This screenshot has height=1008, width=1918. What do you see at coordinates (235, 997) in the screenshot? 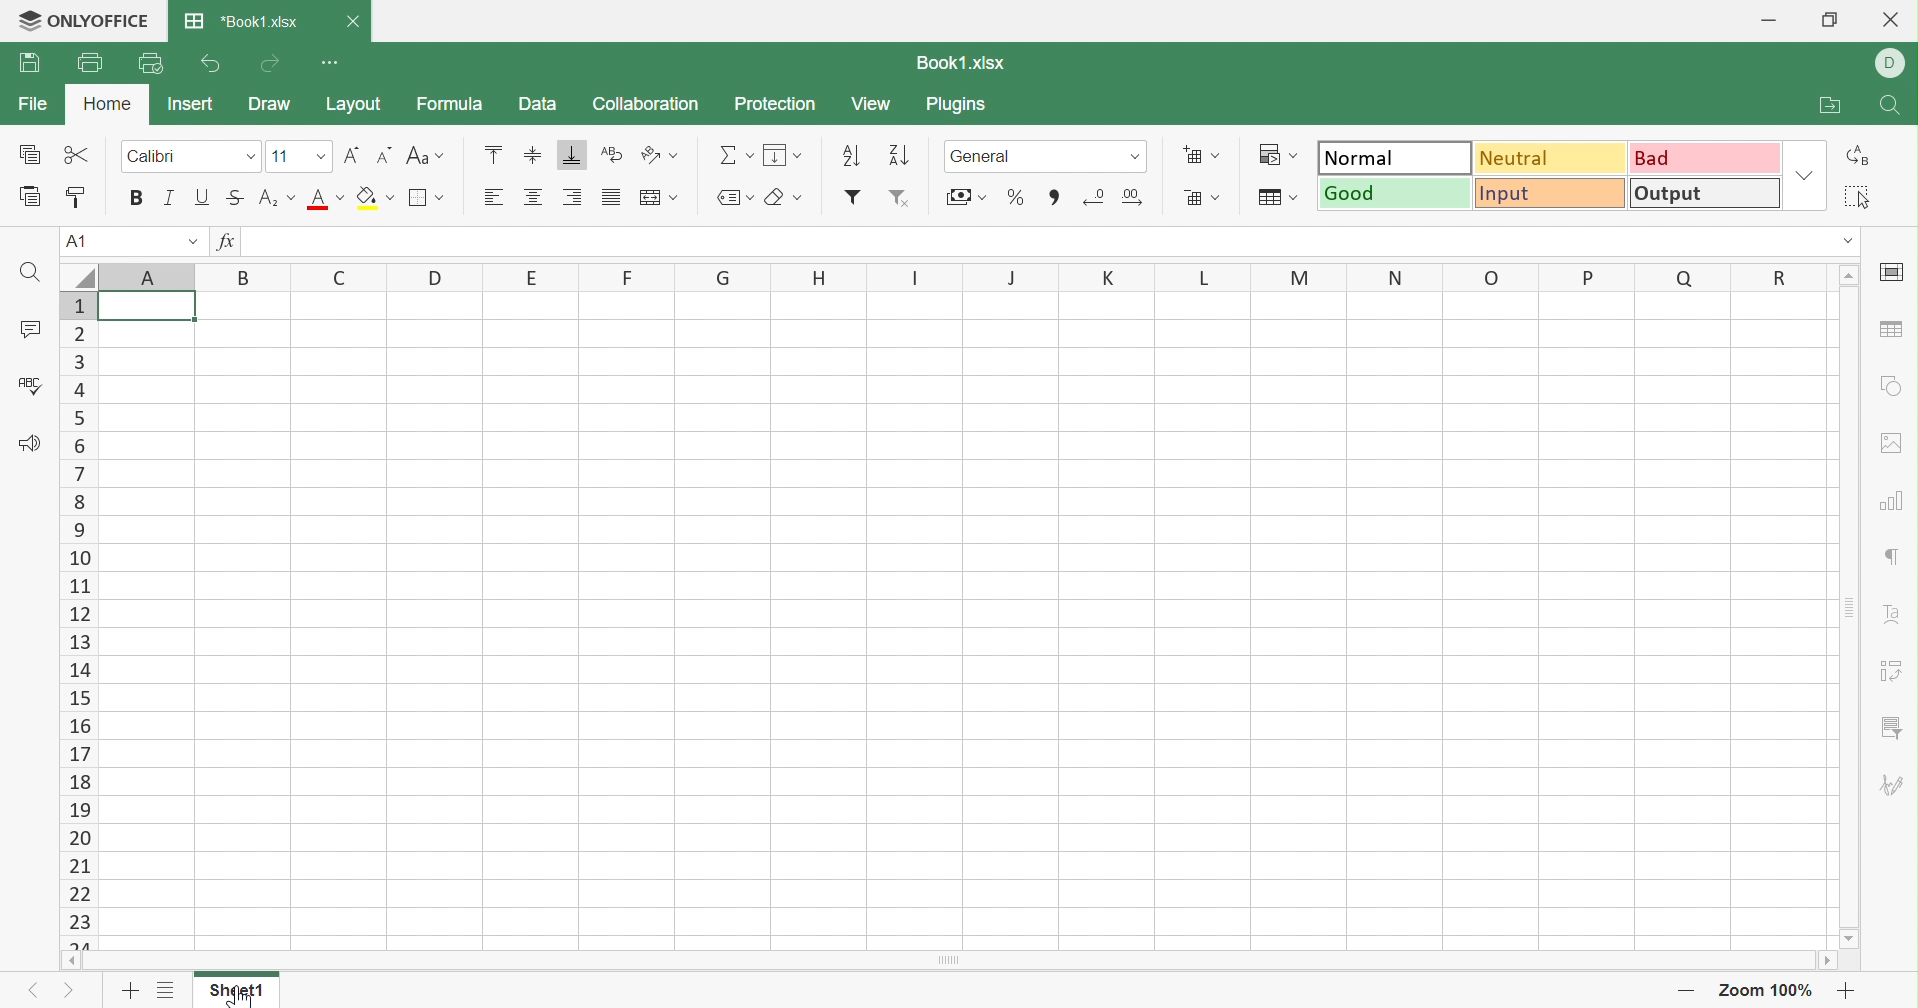
I see `cursor` at bounding box center [235, 997].